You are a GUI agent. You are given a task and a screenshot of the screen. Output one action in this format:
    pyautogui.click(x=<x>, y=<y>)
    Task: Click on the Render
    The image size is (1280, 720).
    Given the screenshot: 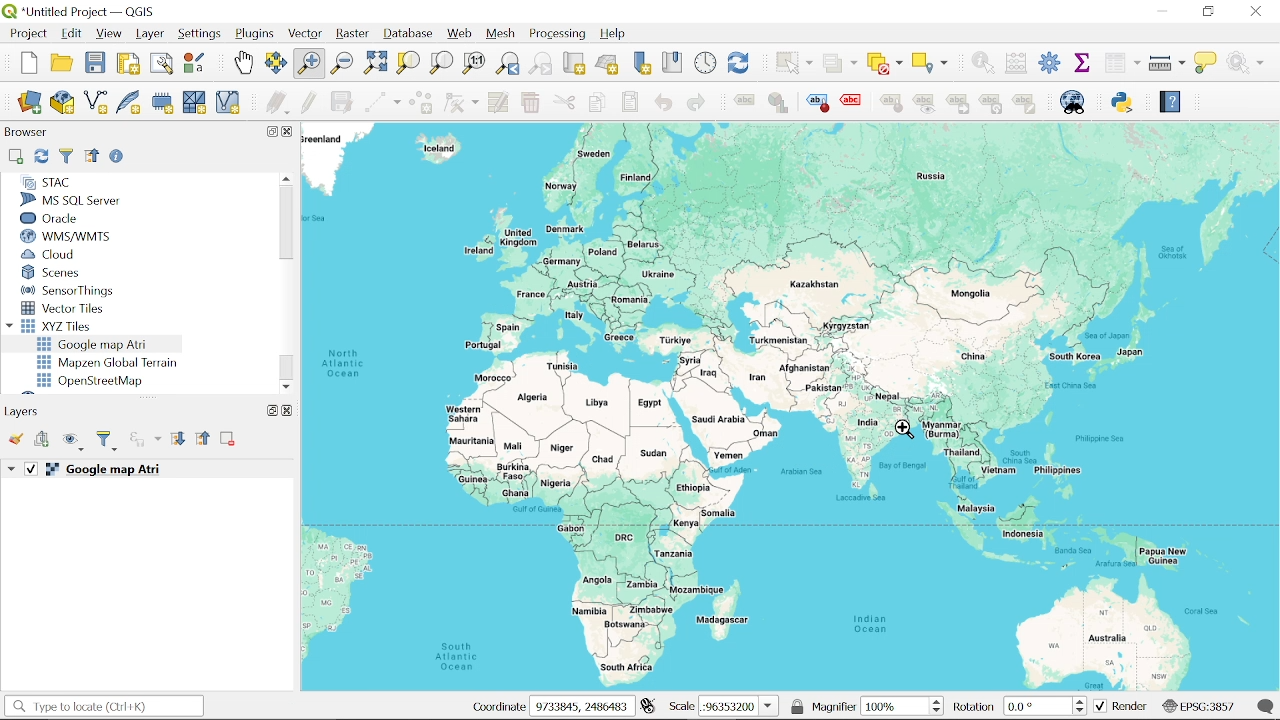 What is the action you would take?
    pyautogui.click(x=1121, y=707)
    